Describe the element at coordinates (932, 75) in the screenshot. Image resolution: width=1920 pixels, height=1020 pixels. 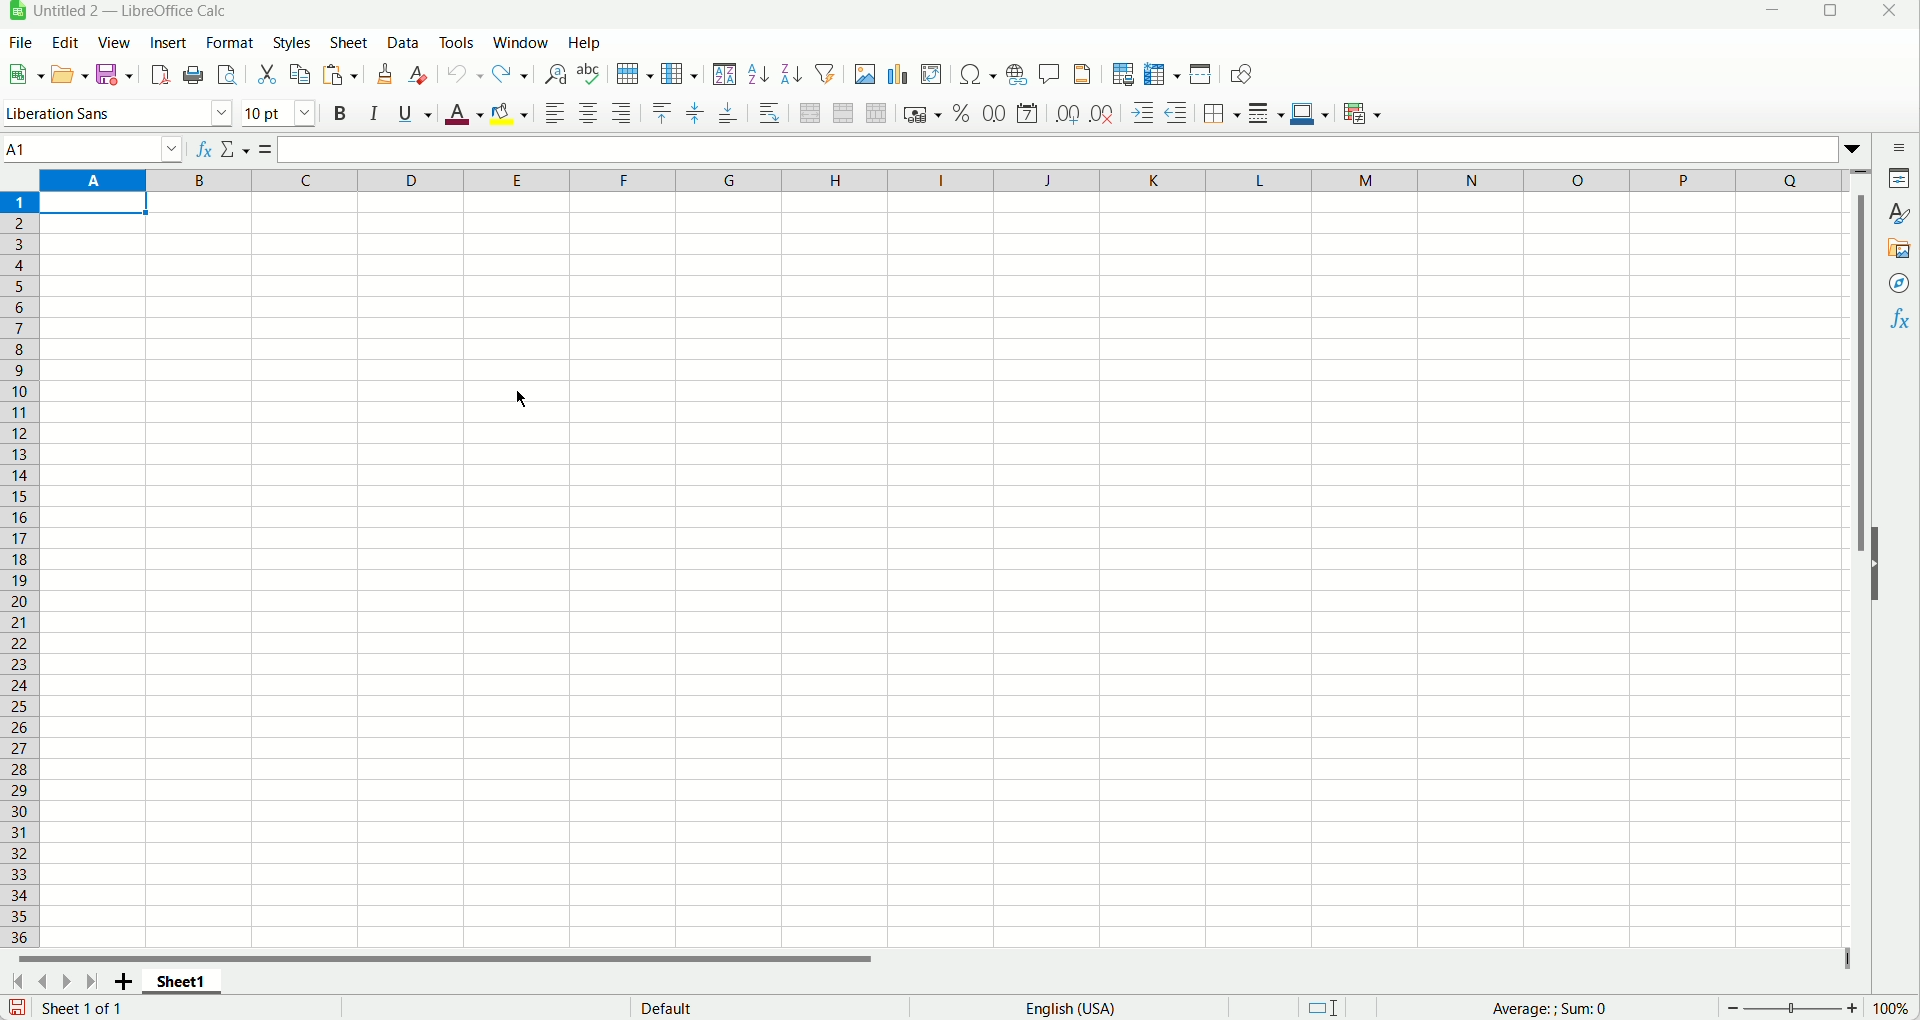
I see `Insert or edit pivot table` at that location.